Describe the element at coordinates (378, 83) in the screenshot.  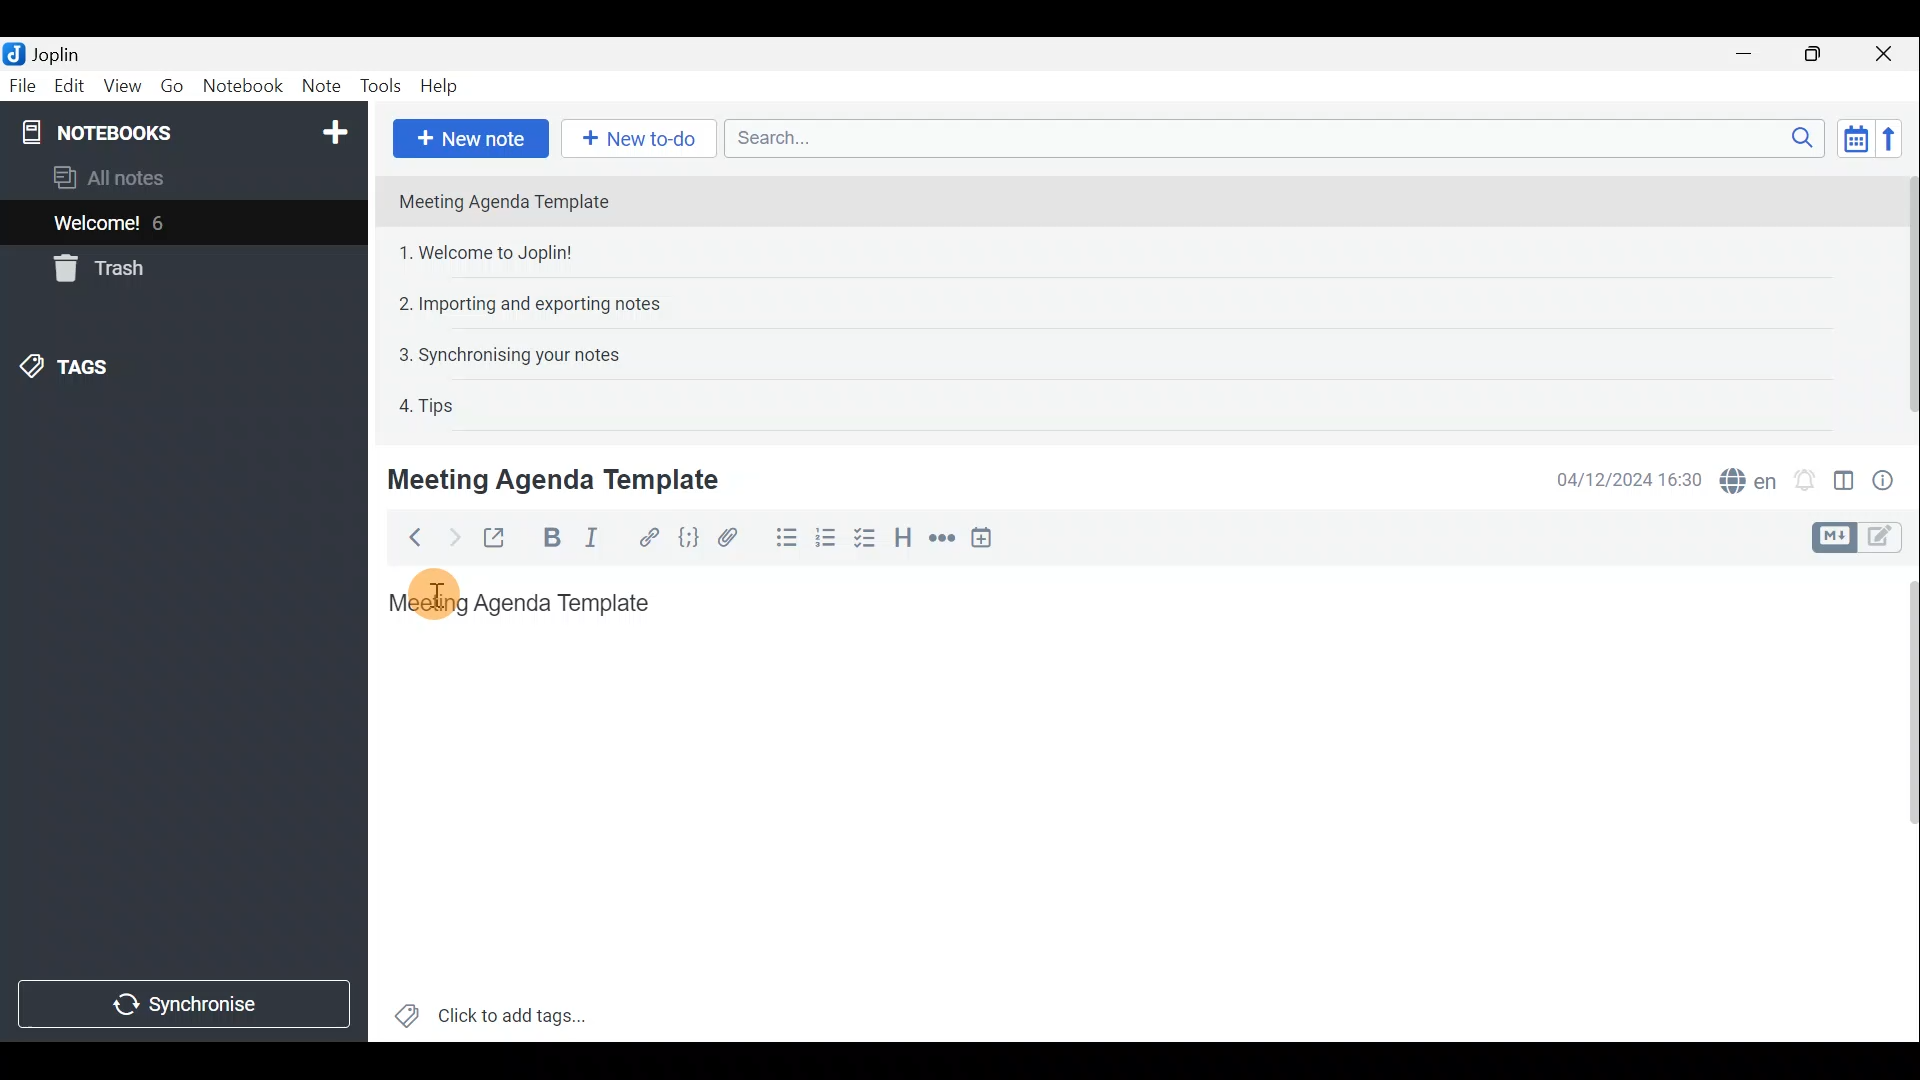
I see `Tools` at that location.